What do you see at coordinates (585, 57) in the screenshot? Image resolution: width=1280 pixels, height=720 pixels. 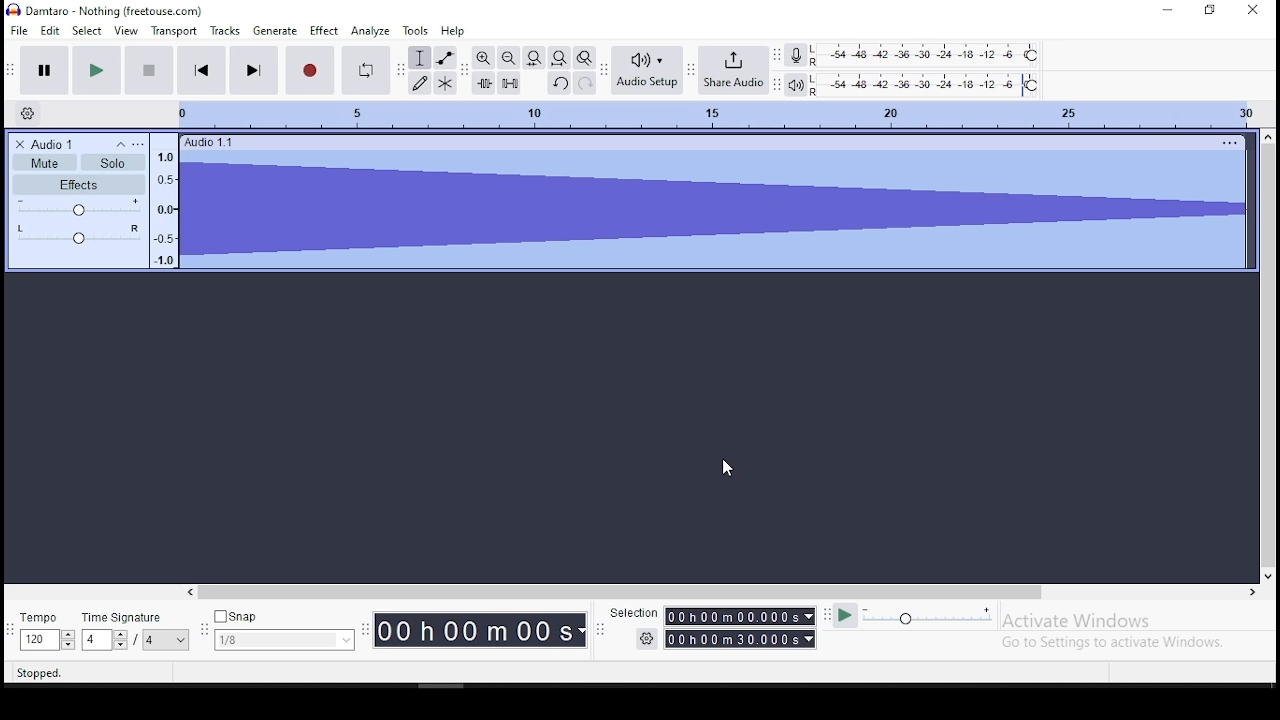 I see `zoom toggle` at bounding box center [585, 57].